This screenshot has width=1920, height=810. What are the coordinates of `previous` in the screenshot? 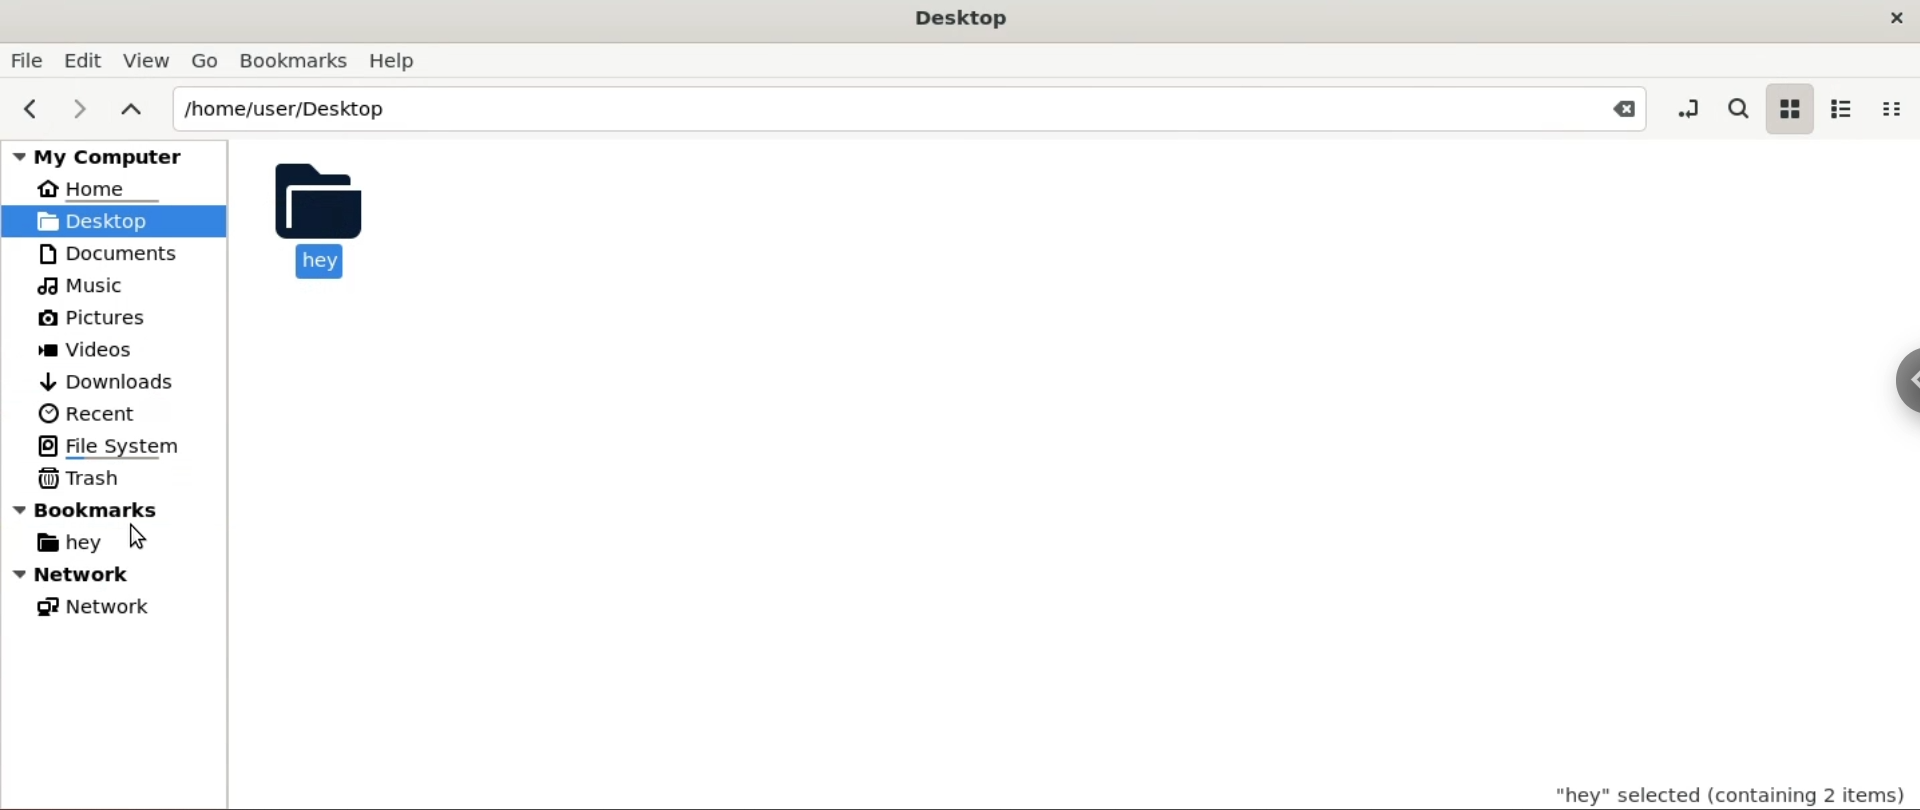 It's located at (28, 110).